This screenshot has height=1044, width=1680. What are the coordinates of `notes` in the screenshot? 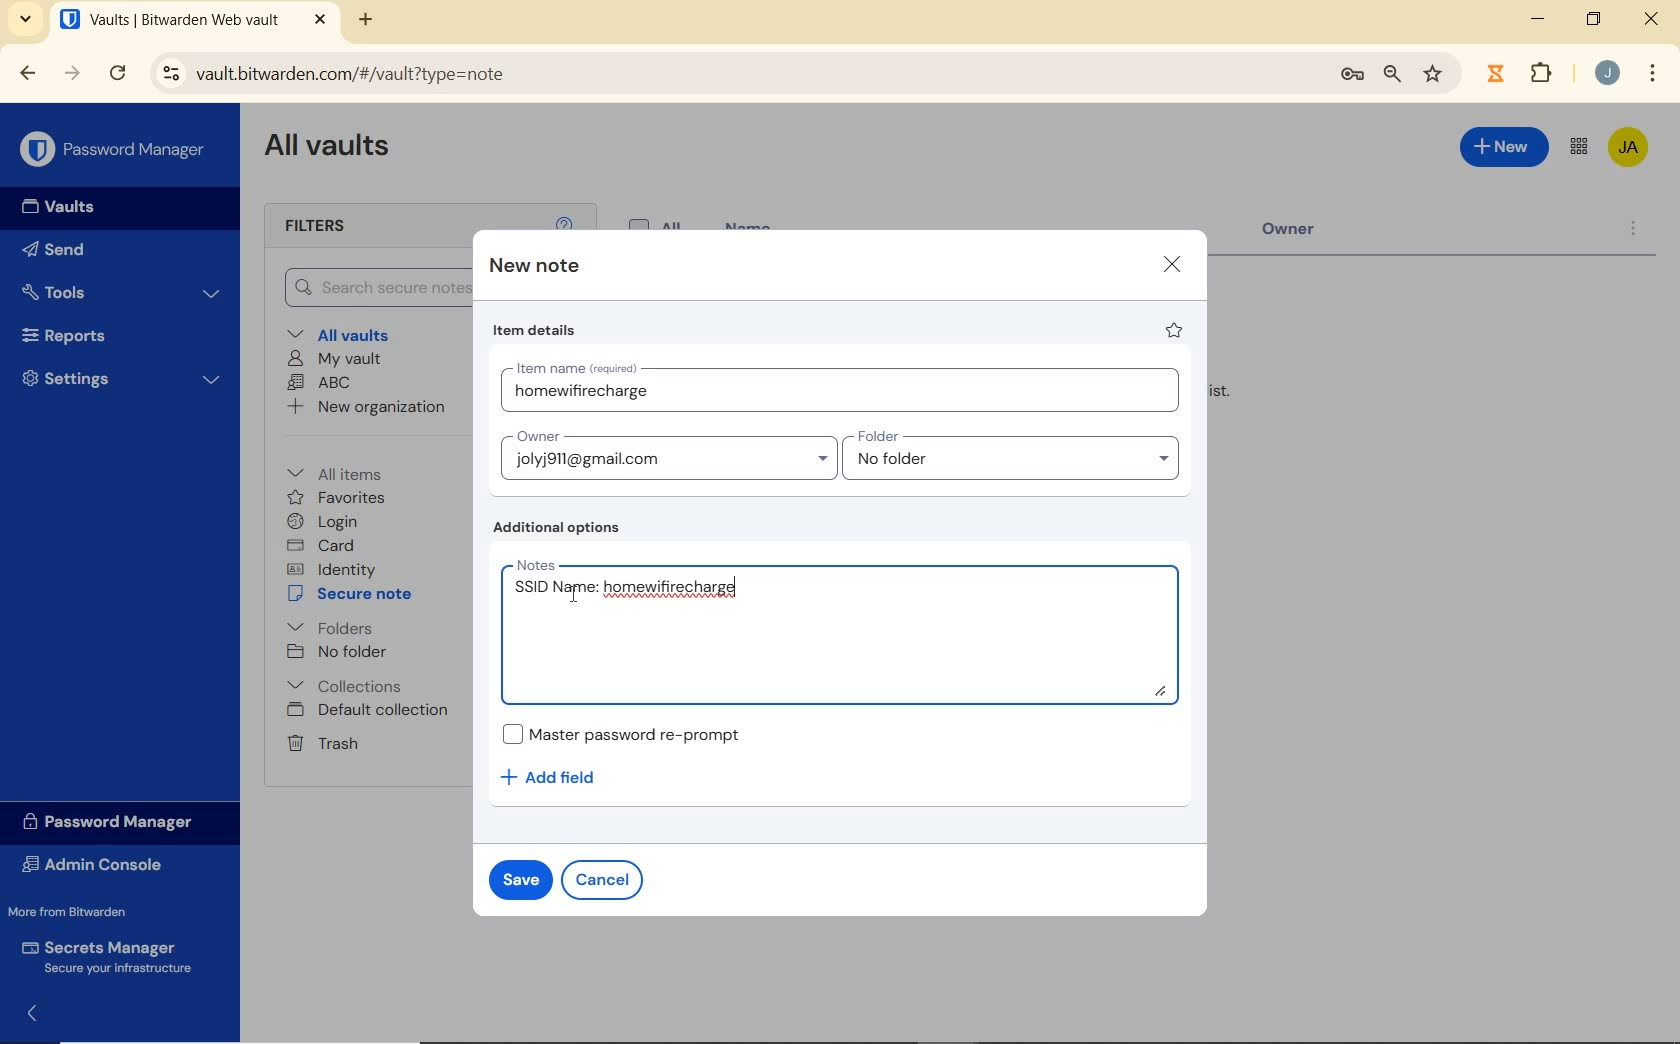 It's located at (846, 630).